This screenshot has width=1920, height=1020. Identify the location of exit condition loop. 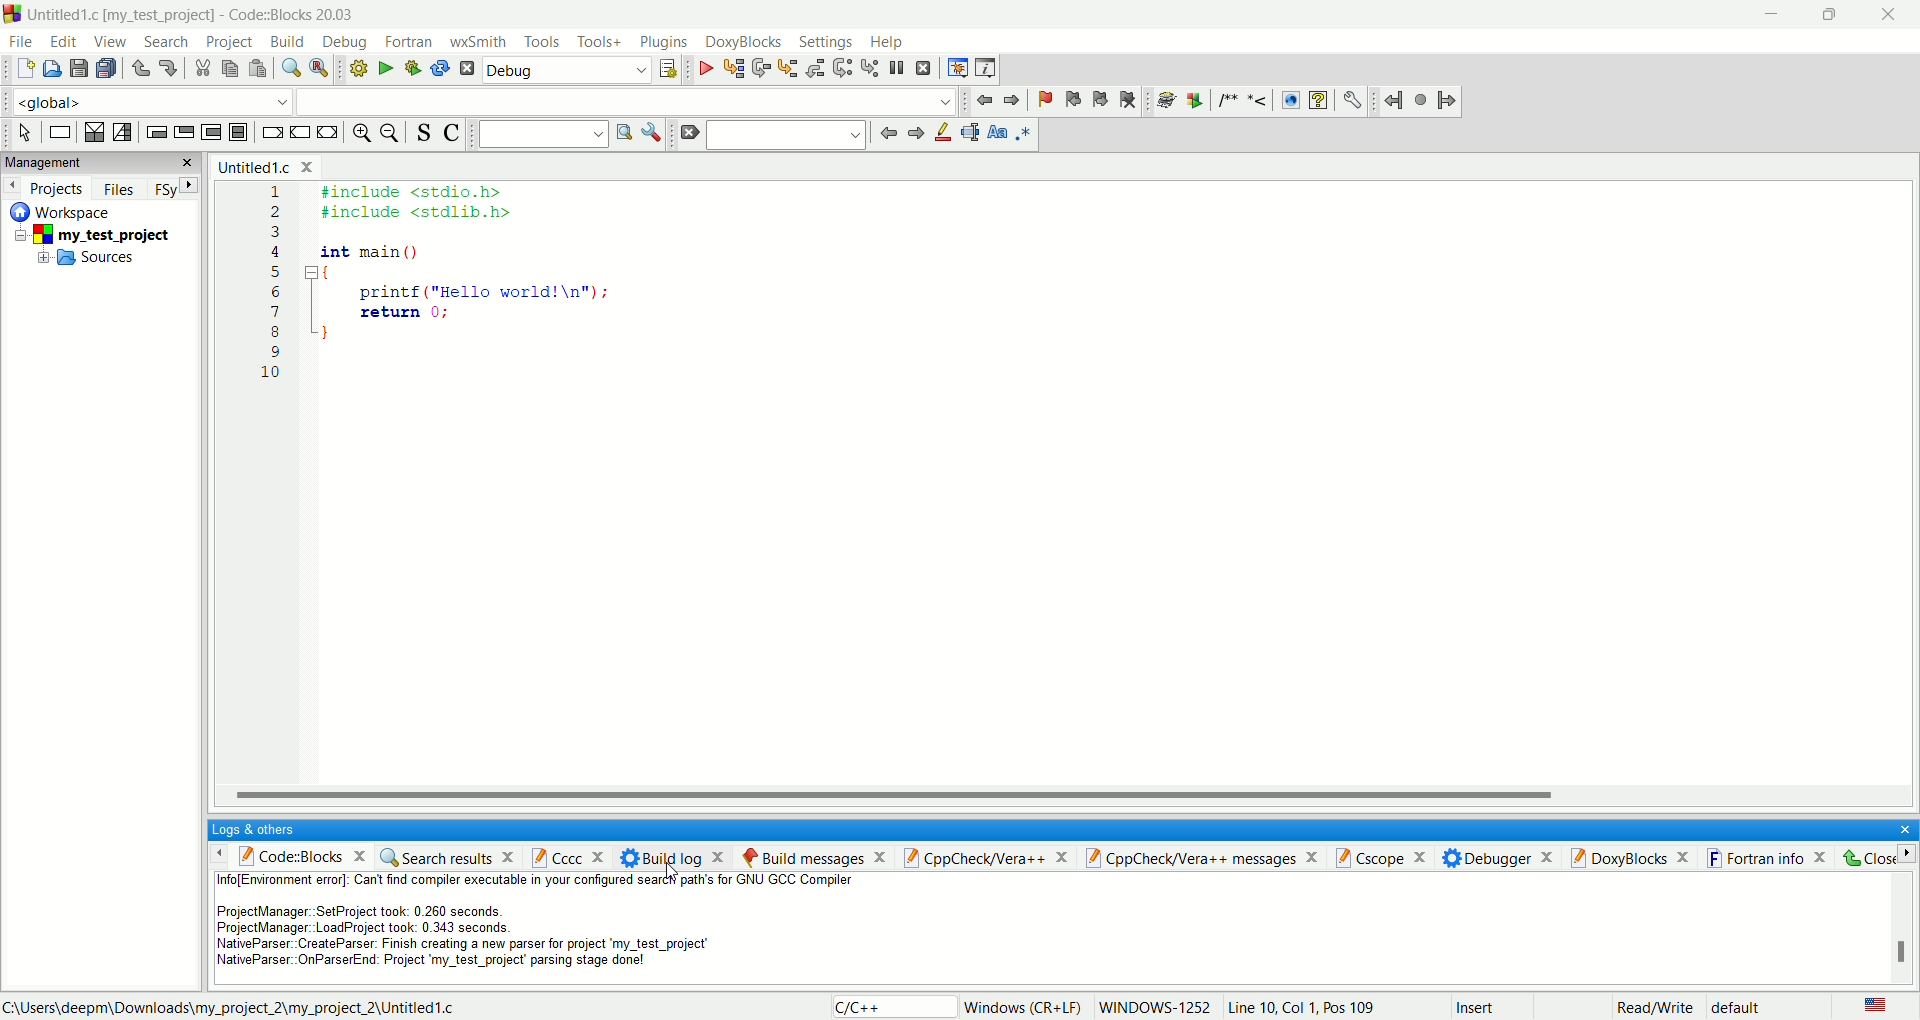
(183, 131).